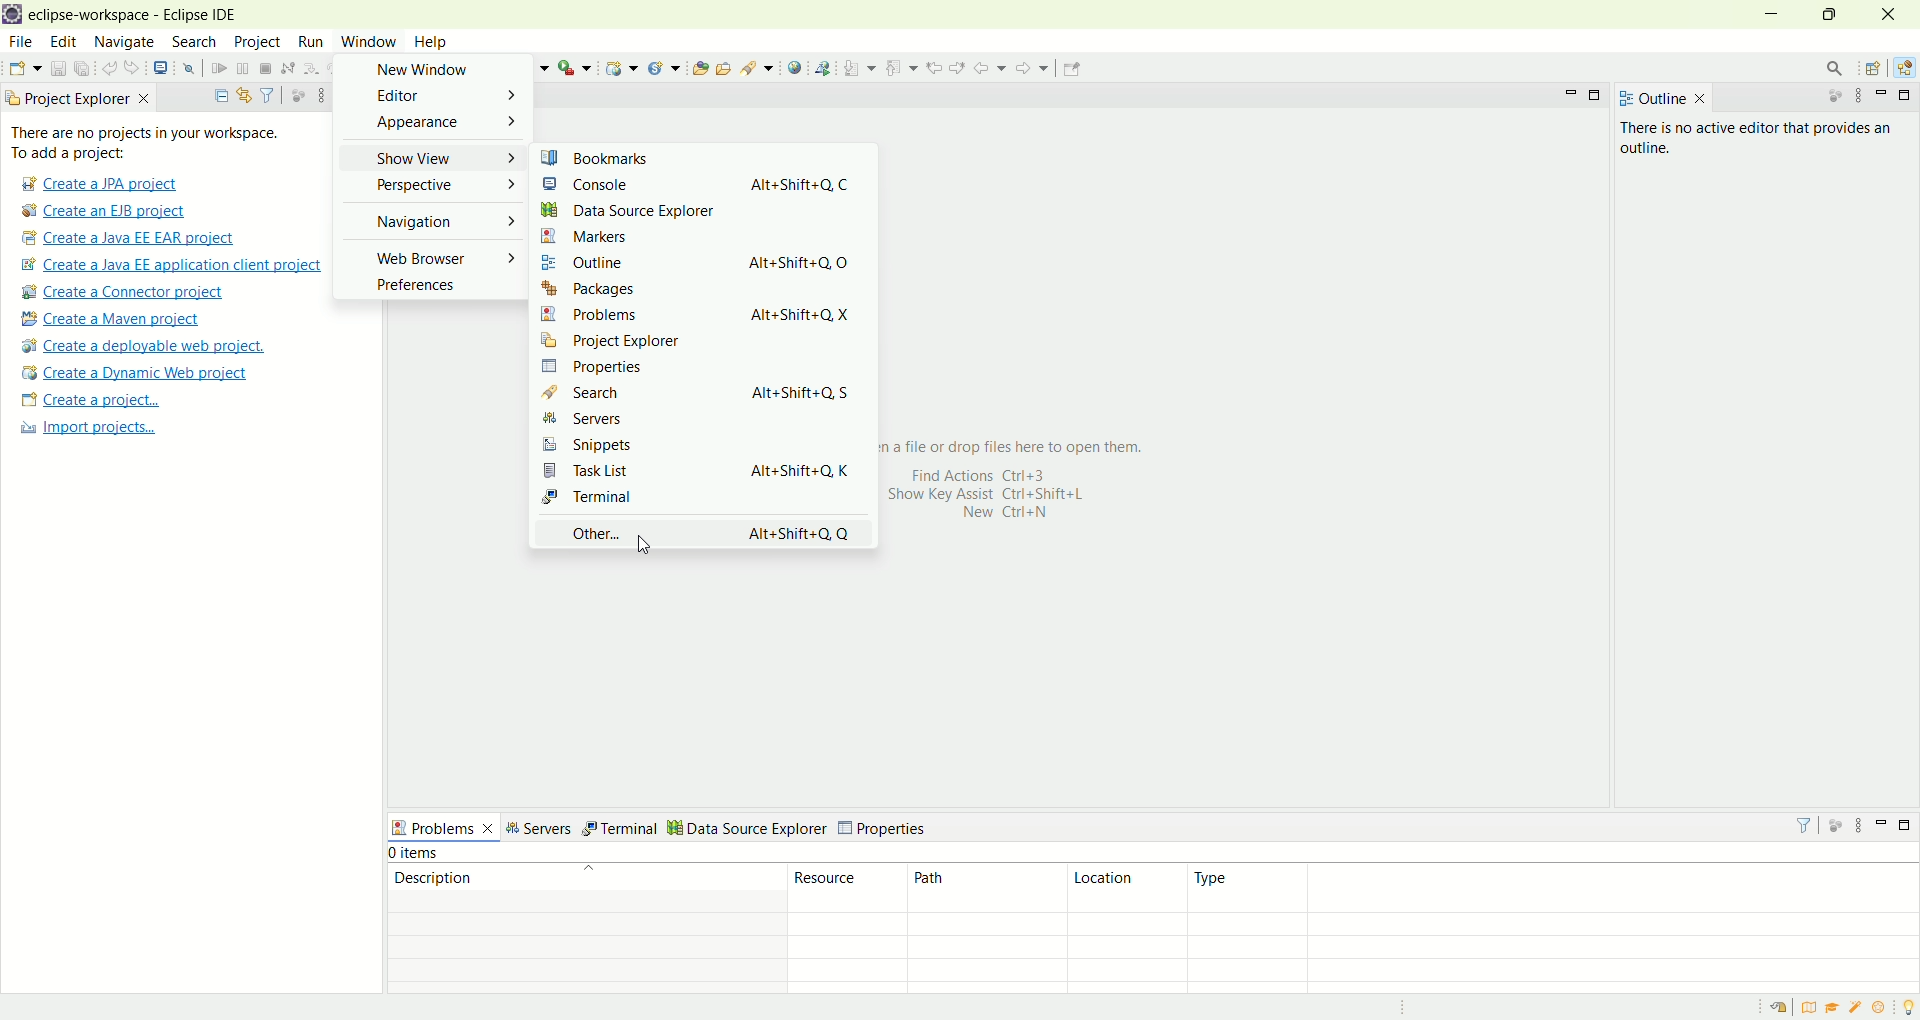  What do you see at coordinates (843, 886) in the screenshot?
I see `resource` at bounding box center [843, 886].